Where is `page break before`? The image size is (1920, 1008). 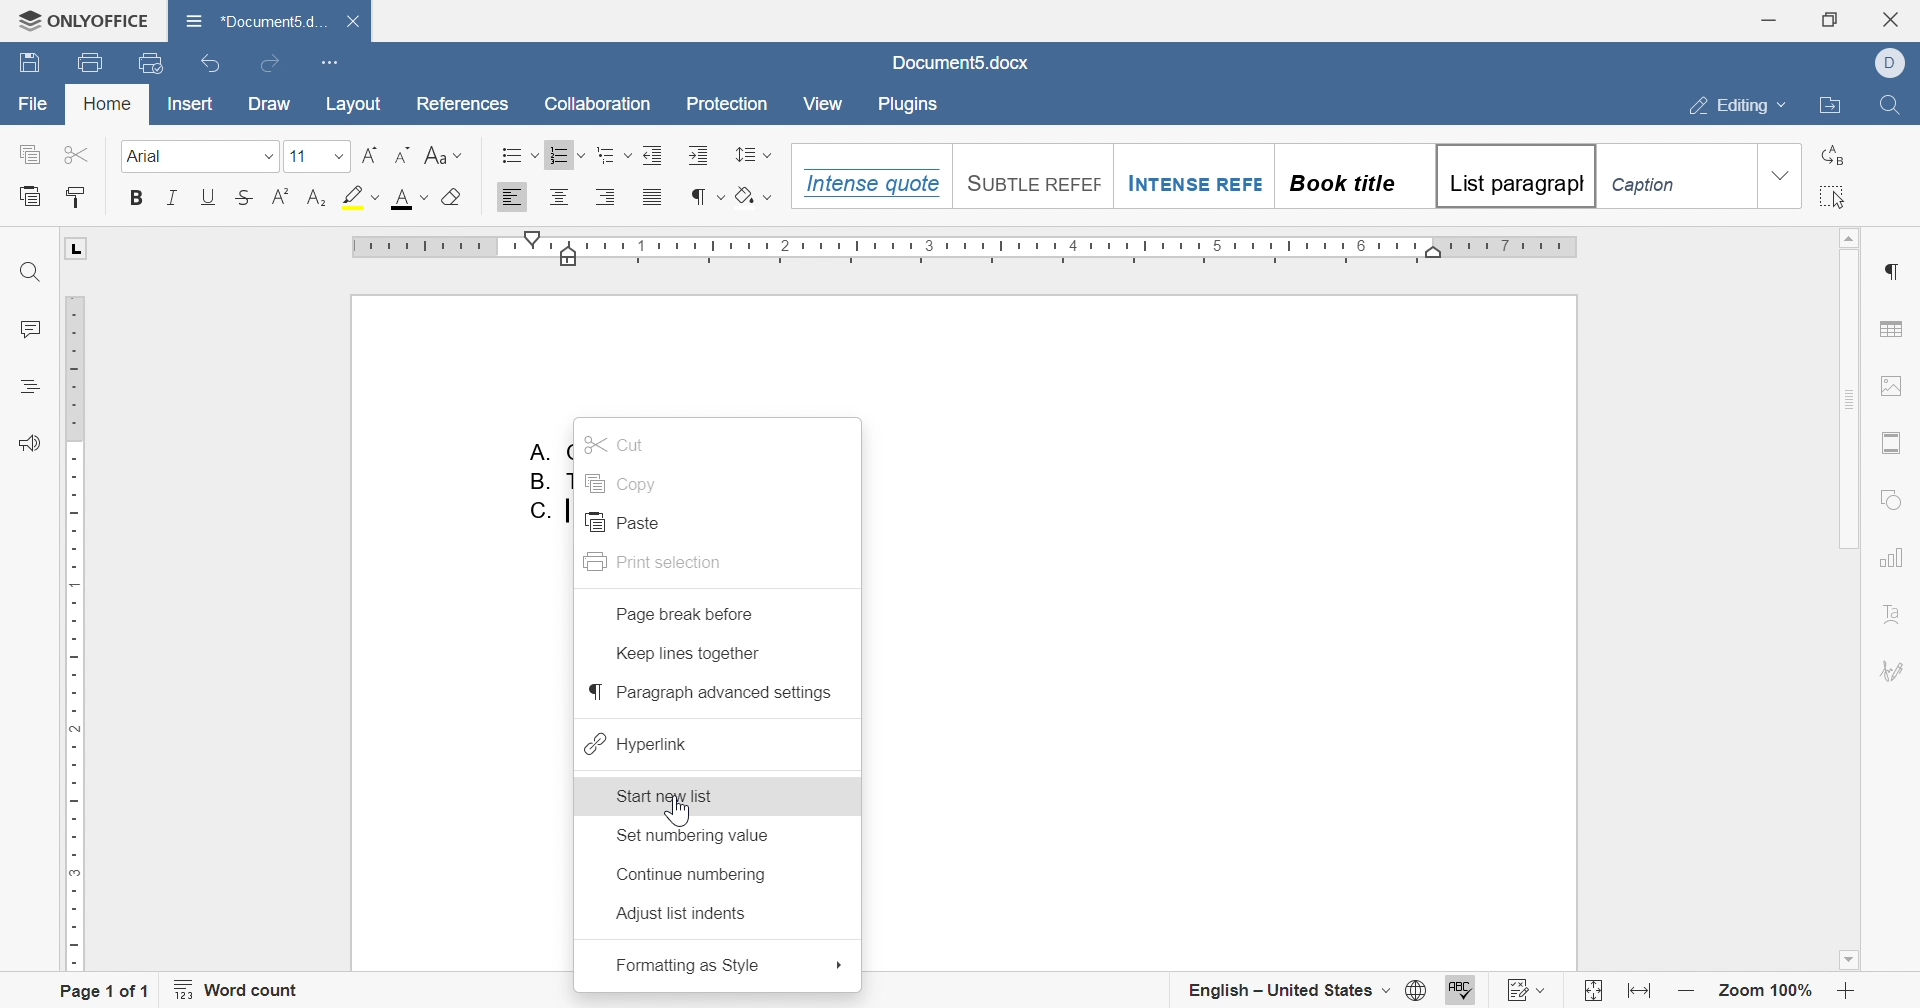
page break before is located at coordinates (685, 614).